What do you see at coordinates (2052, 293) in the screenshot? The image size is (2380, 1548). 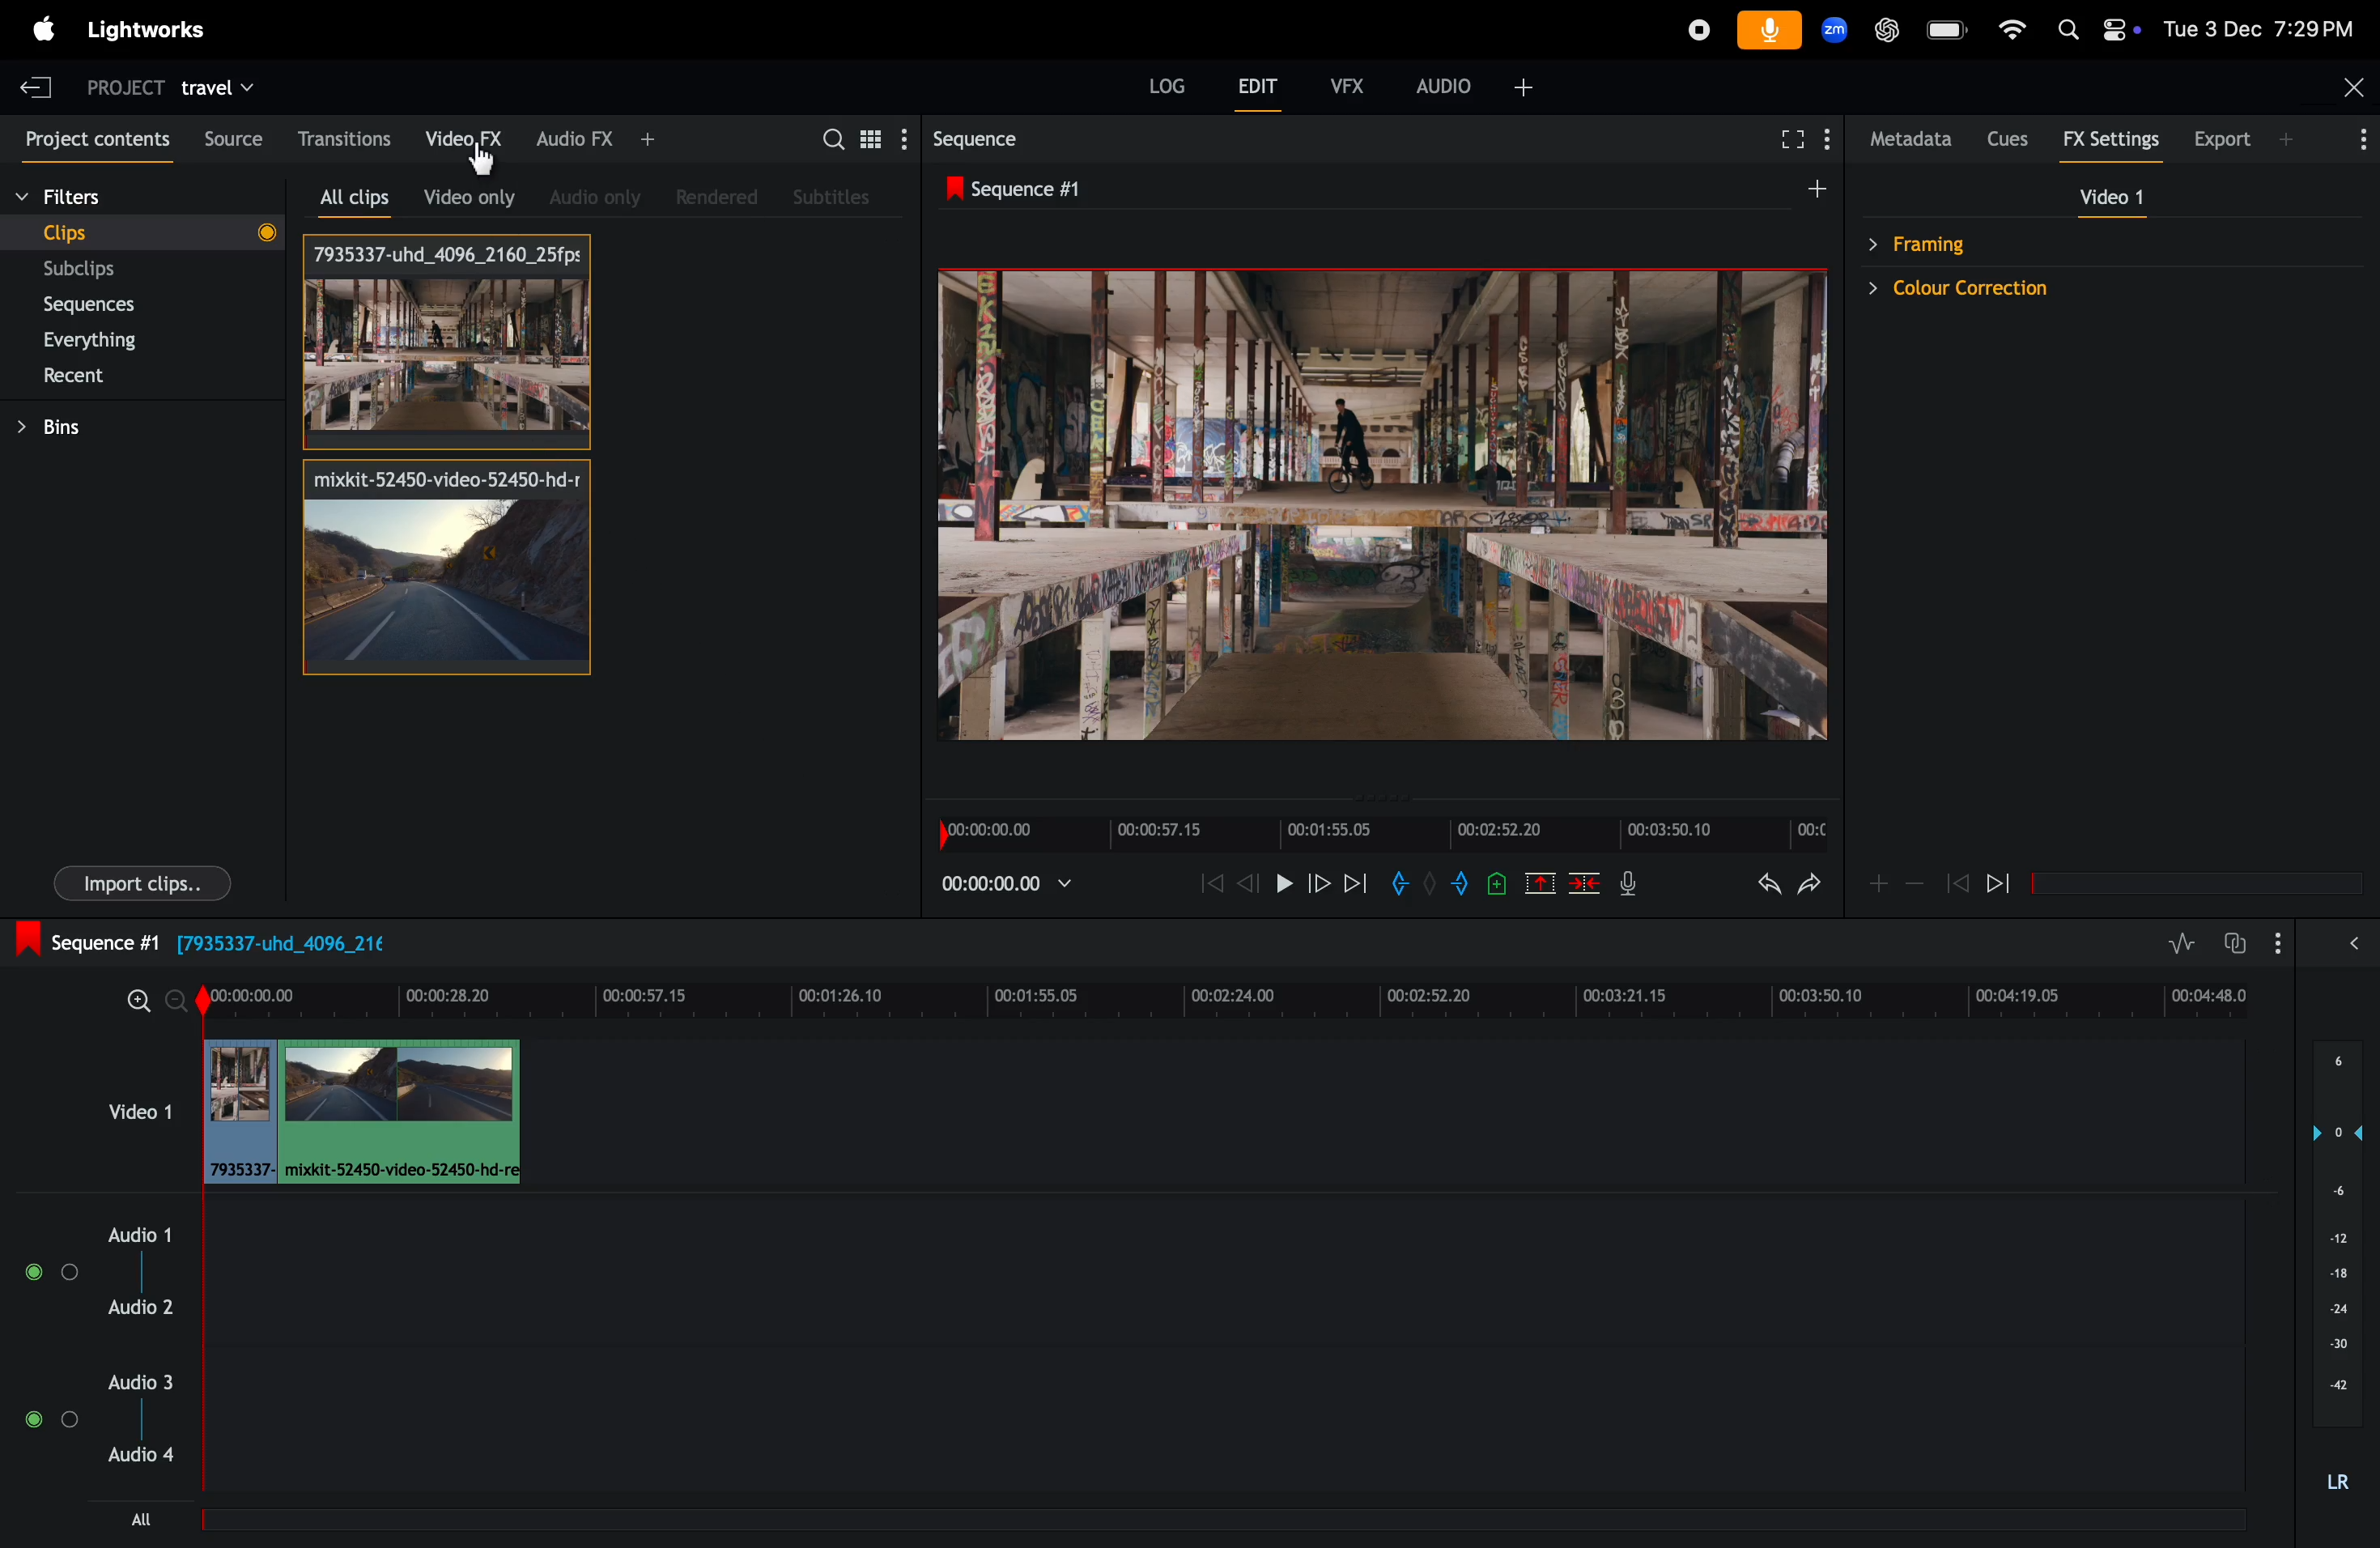 I see `color correction` at bounding box center [2052, 293].